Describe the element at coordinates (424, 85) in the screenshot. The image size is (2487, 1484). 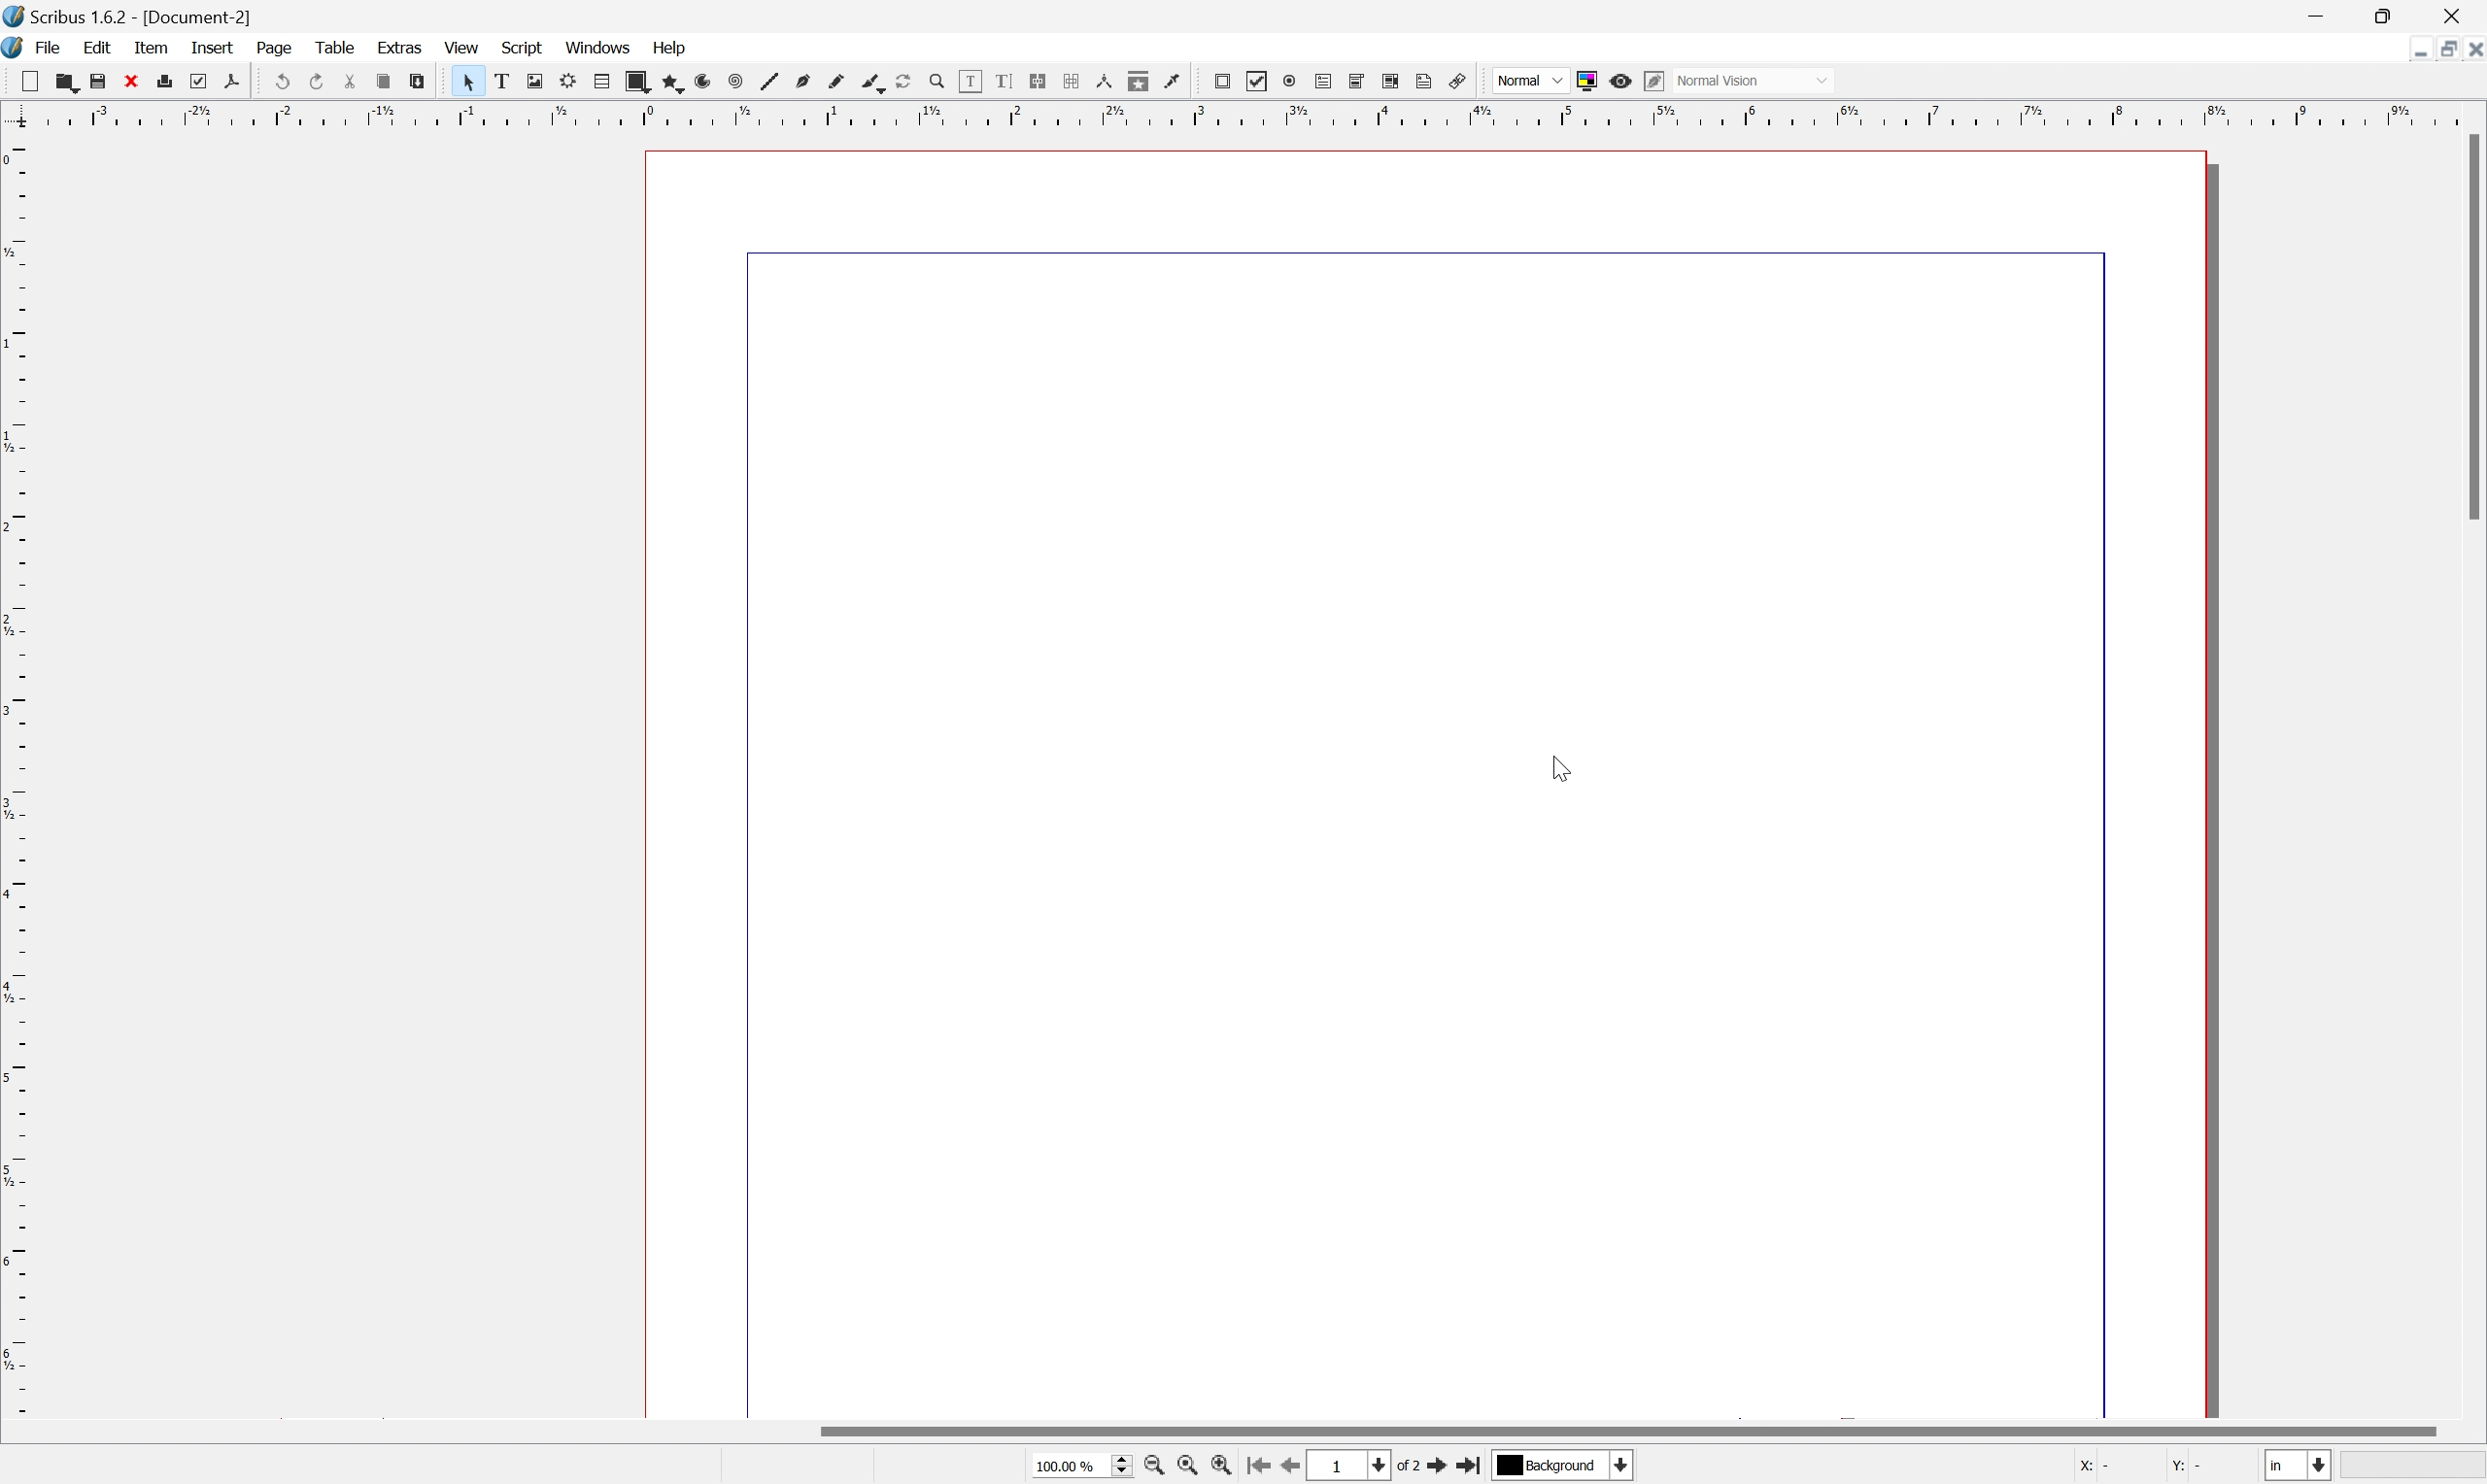
I see `Paste` at that location.